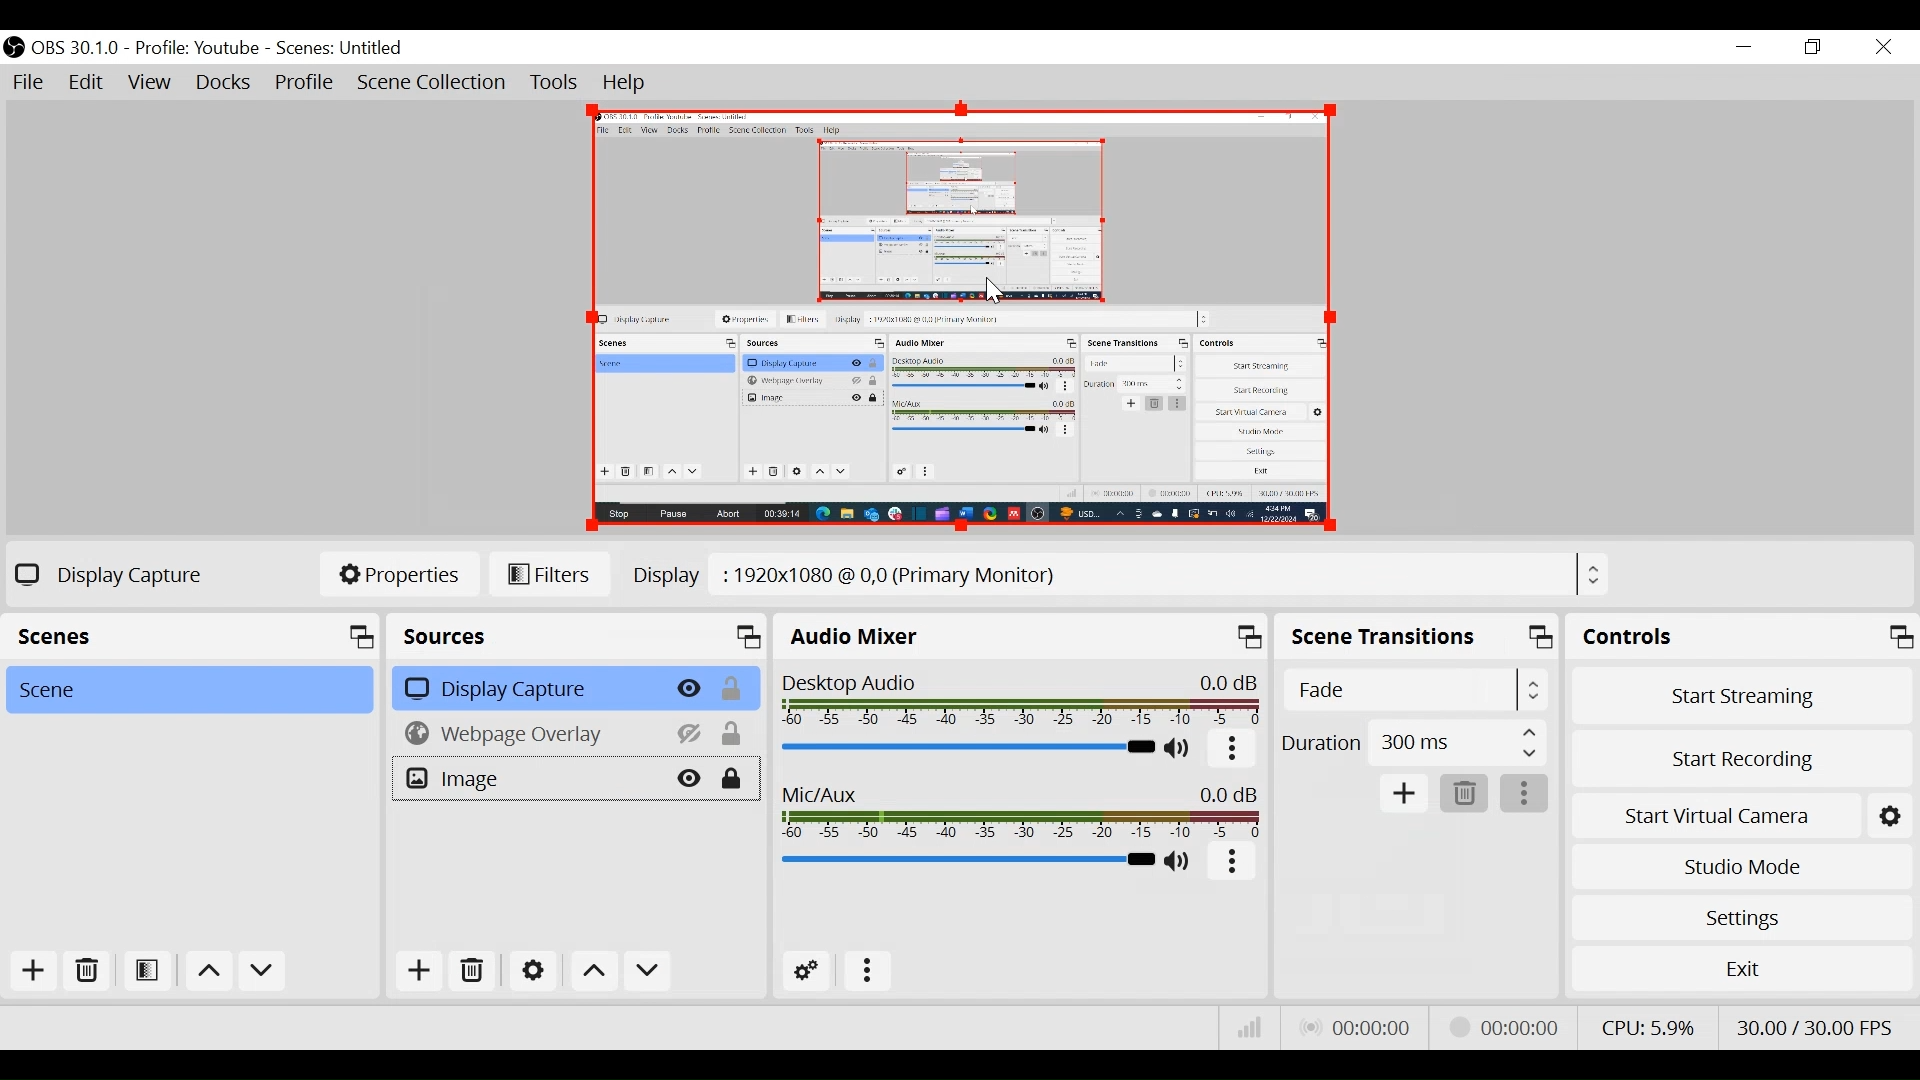  What do you see at coordinates (1743, 47) in the screenshot?
I see `minimize` at bounding box center [1743, 47].